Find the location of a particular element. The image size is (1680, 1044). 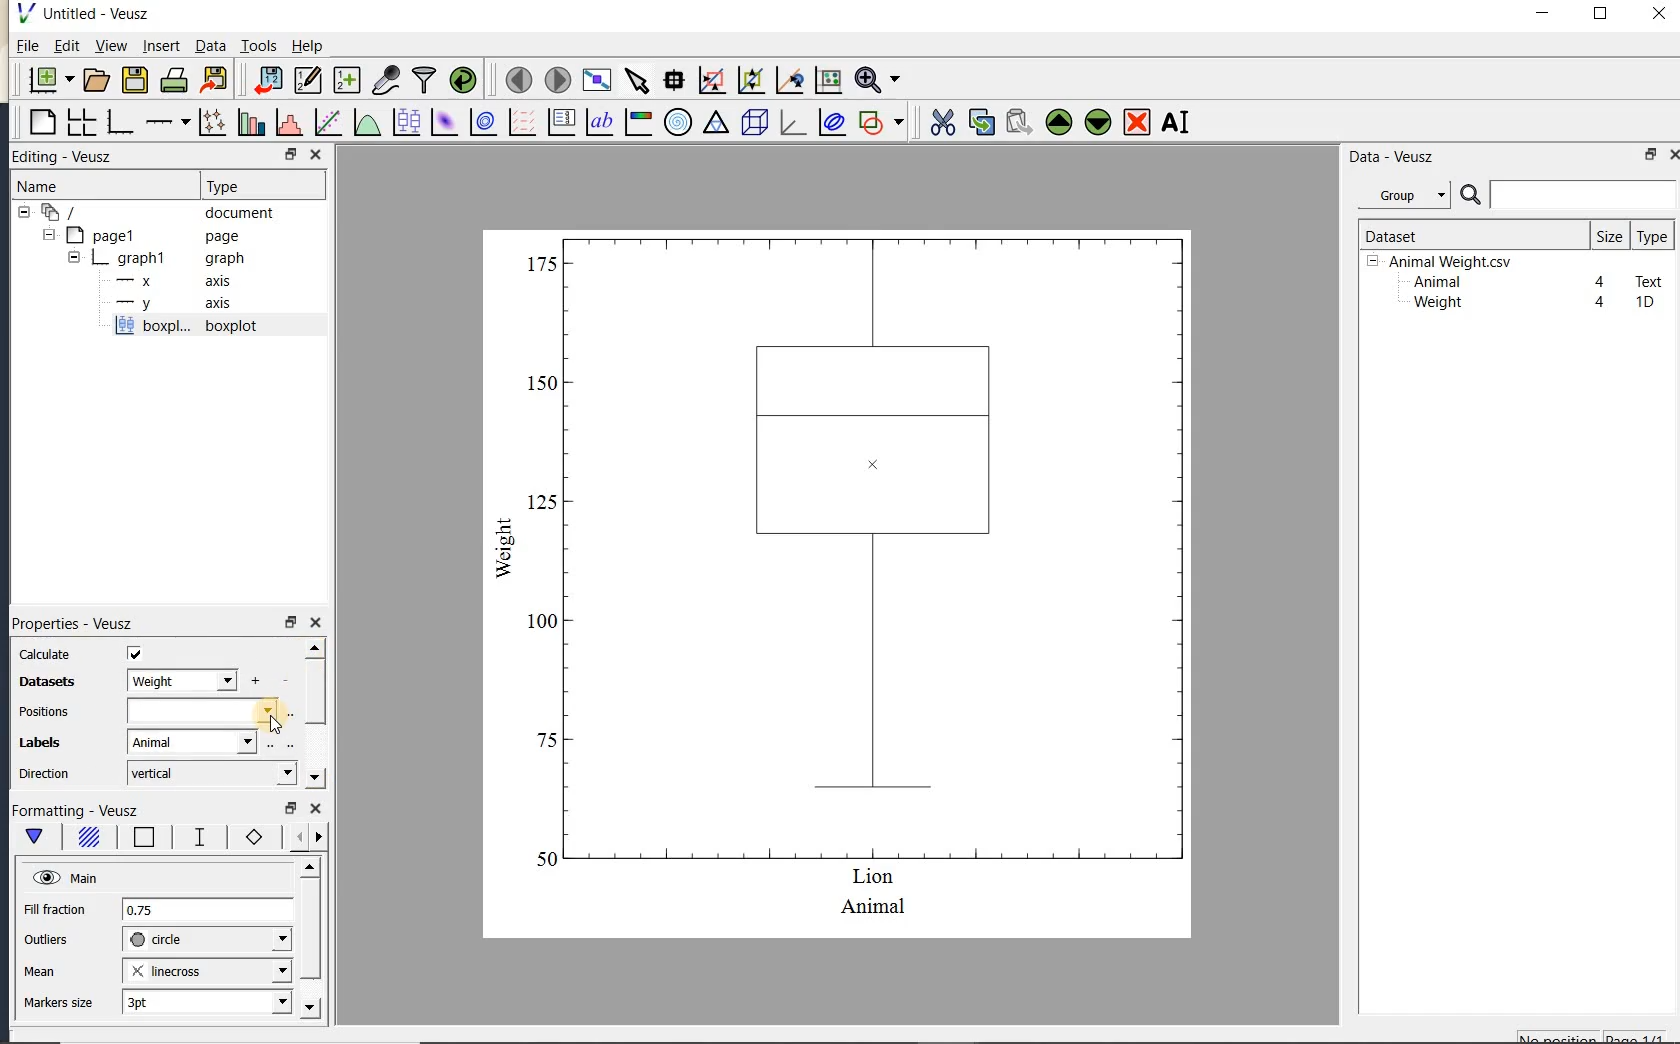

copy the selected widget is located at coordinates (979, 122).